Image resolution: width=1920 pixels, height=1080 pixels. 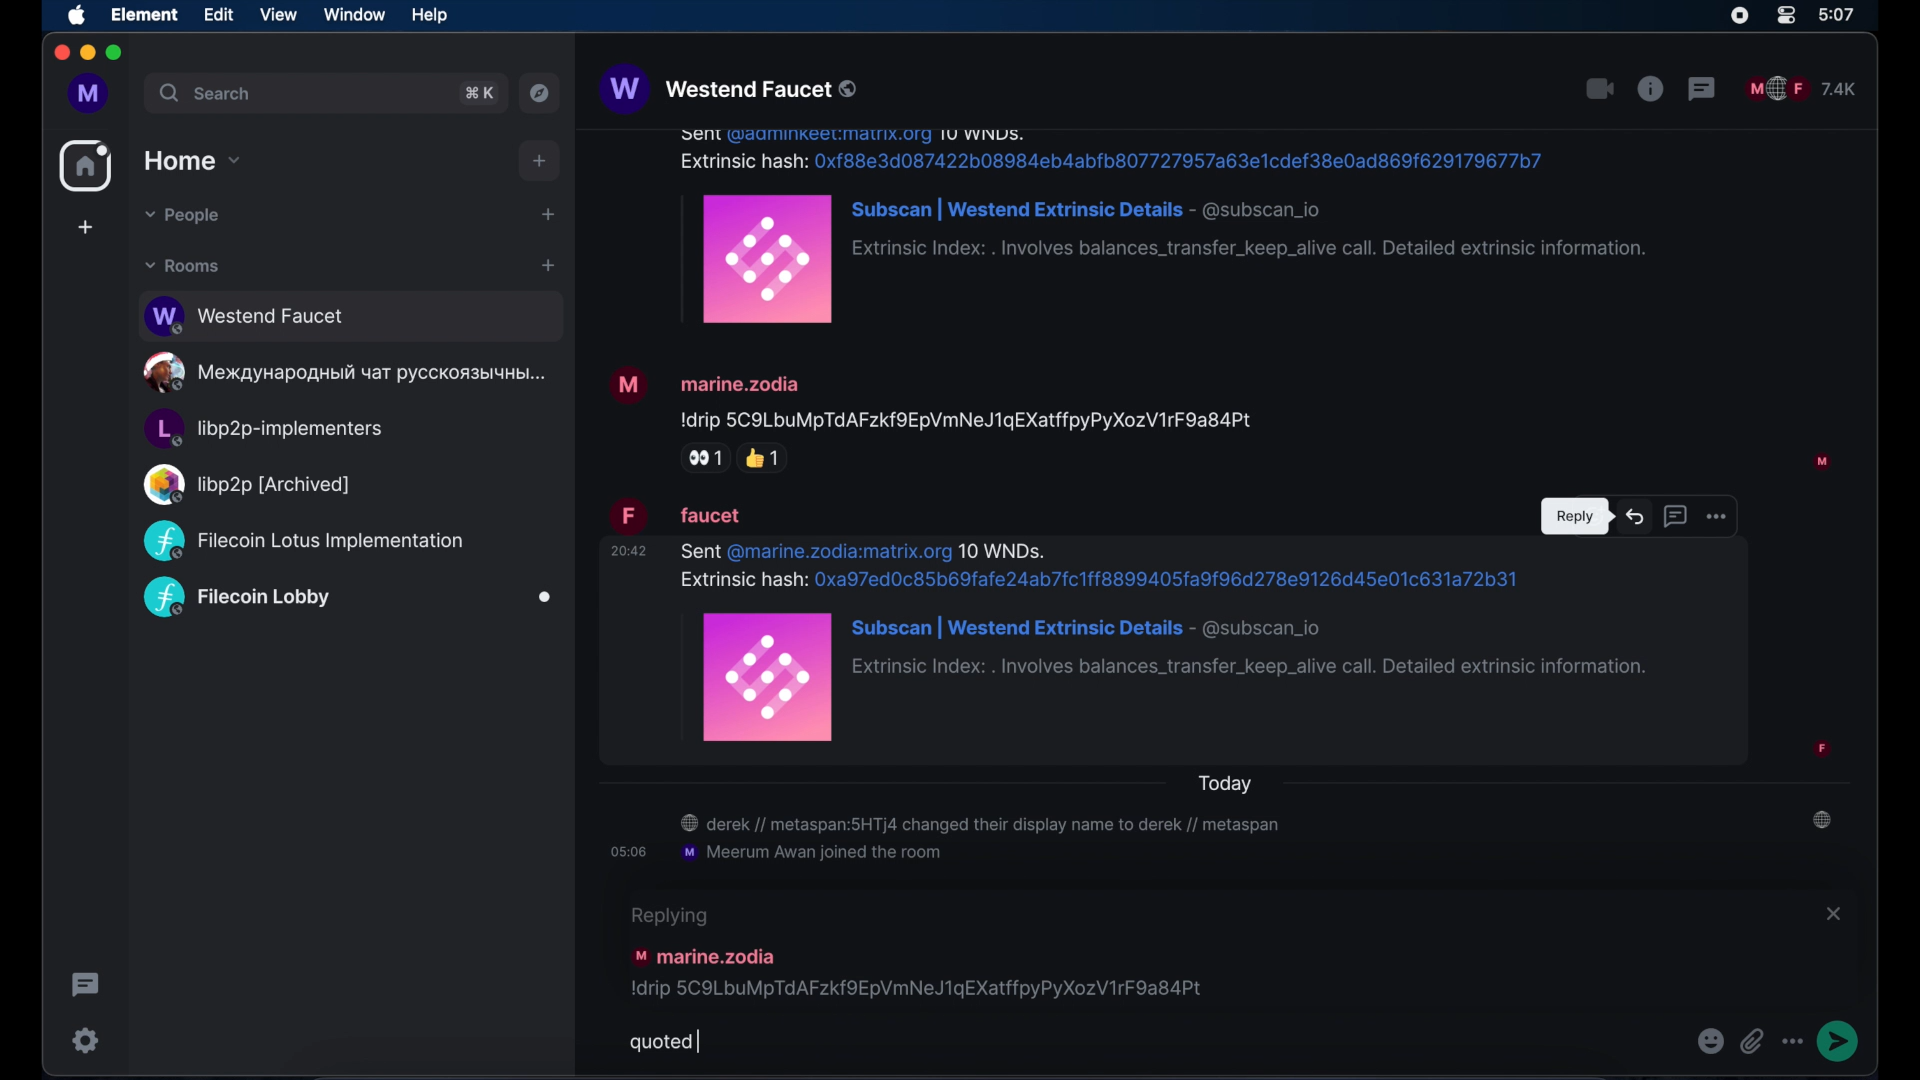 What do you see at coordinates (303, 541) in the screenshot?
I see `public room` at bounding box center [303, 541].